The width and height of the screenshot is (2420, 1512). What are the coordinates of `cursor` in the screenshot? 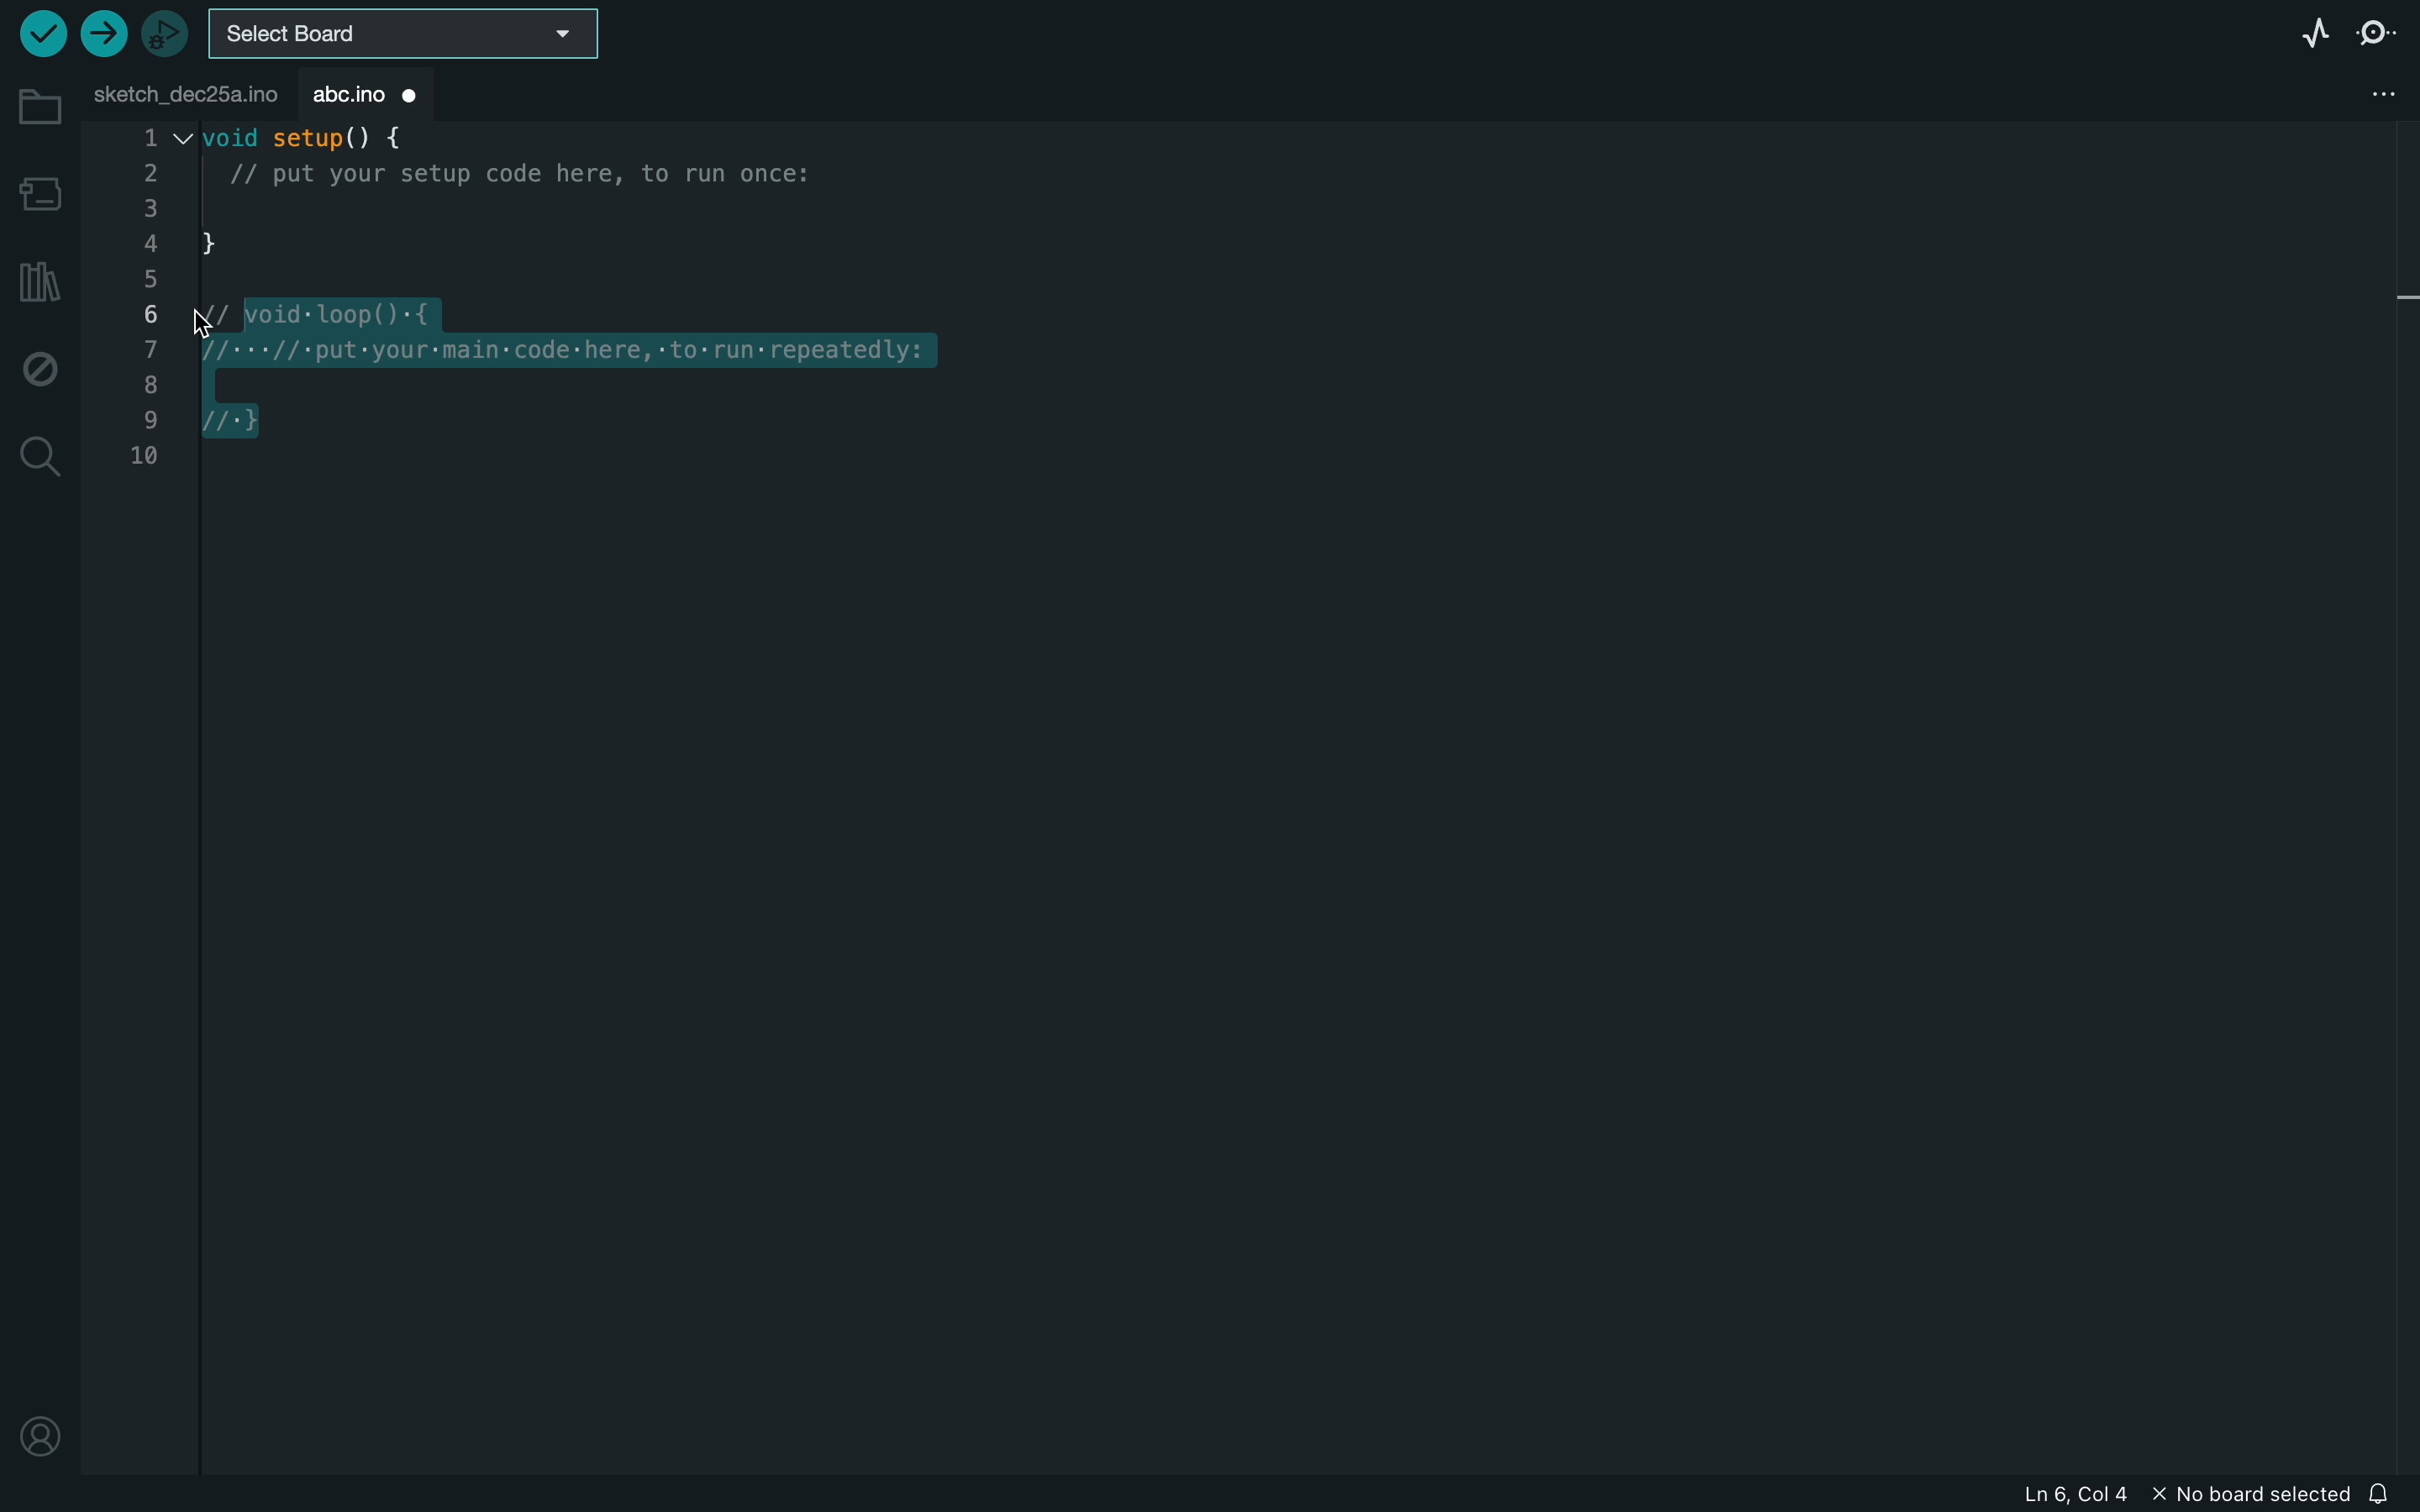 It's located at (239, 316).